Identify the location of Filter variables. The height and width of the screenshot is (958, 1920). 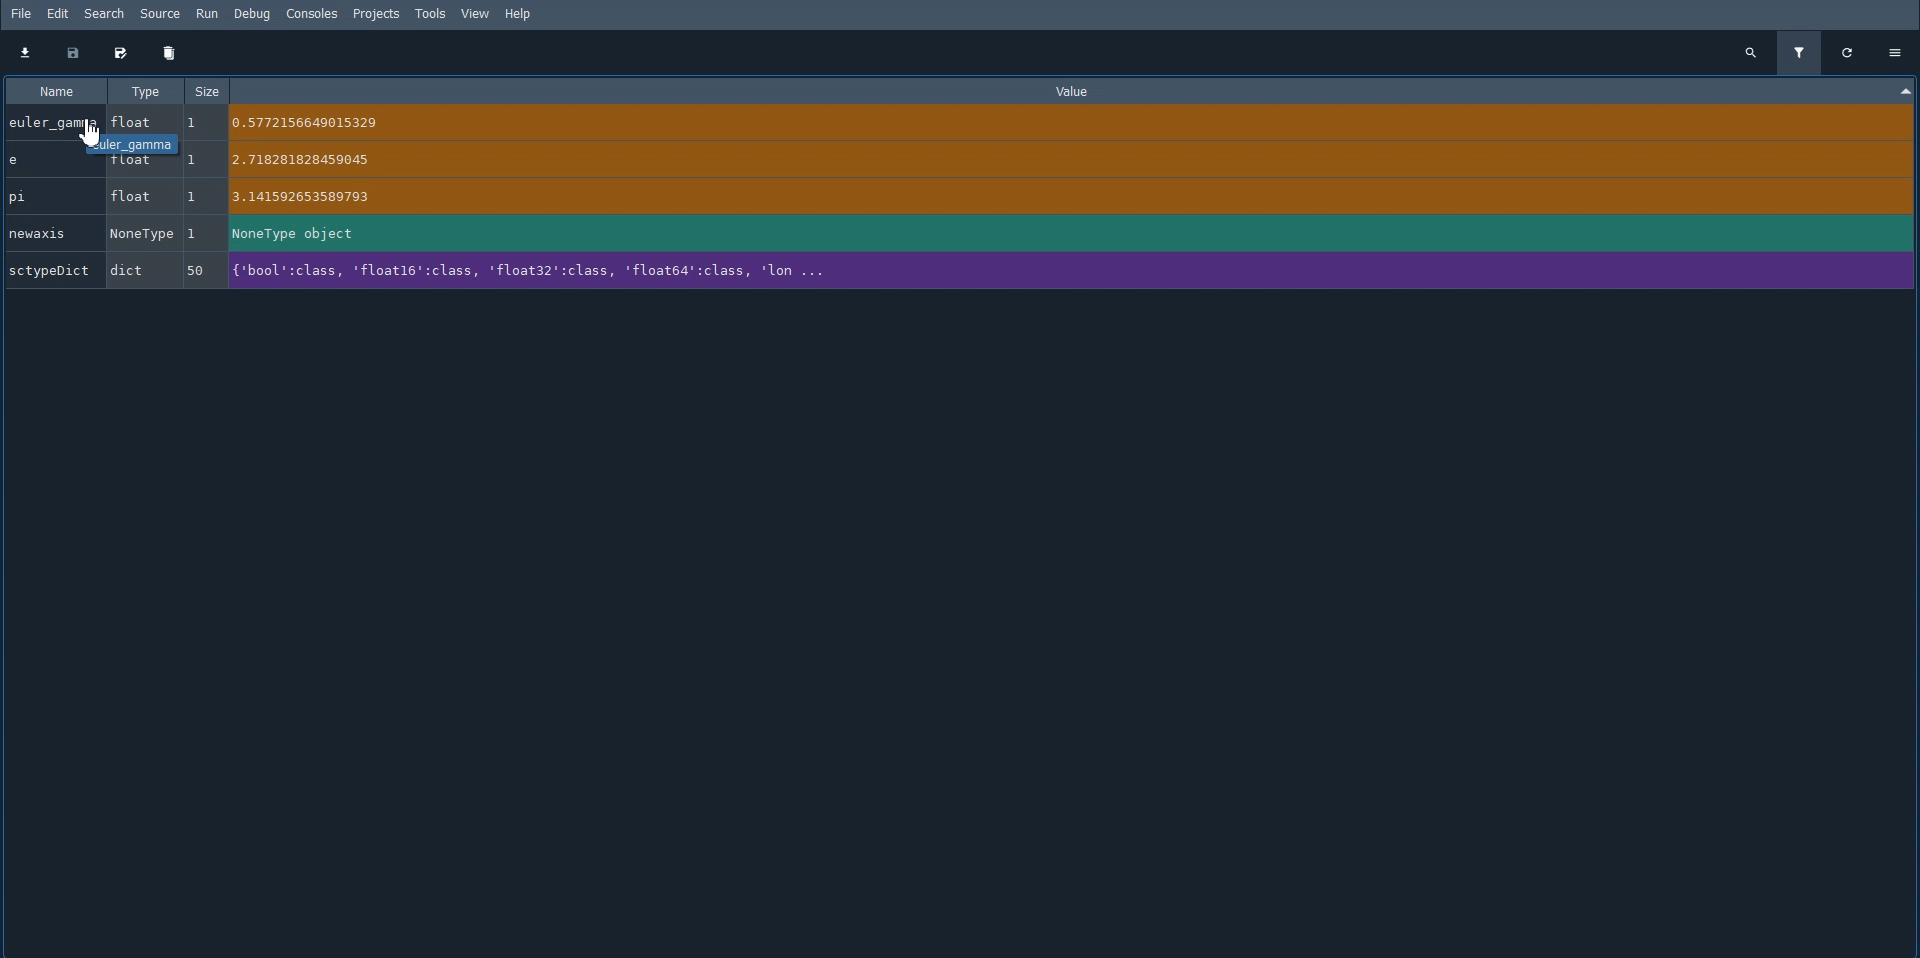
(1802, 52).